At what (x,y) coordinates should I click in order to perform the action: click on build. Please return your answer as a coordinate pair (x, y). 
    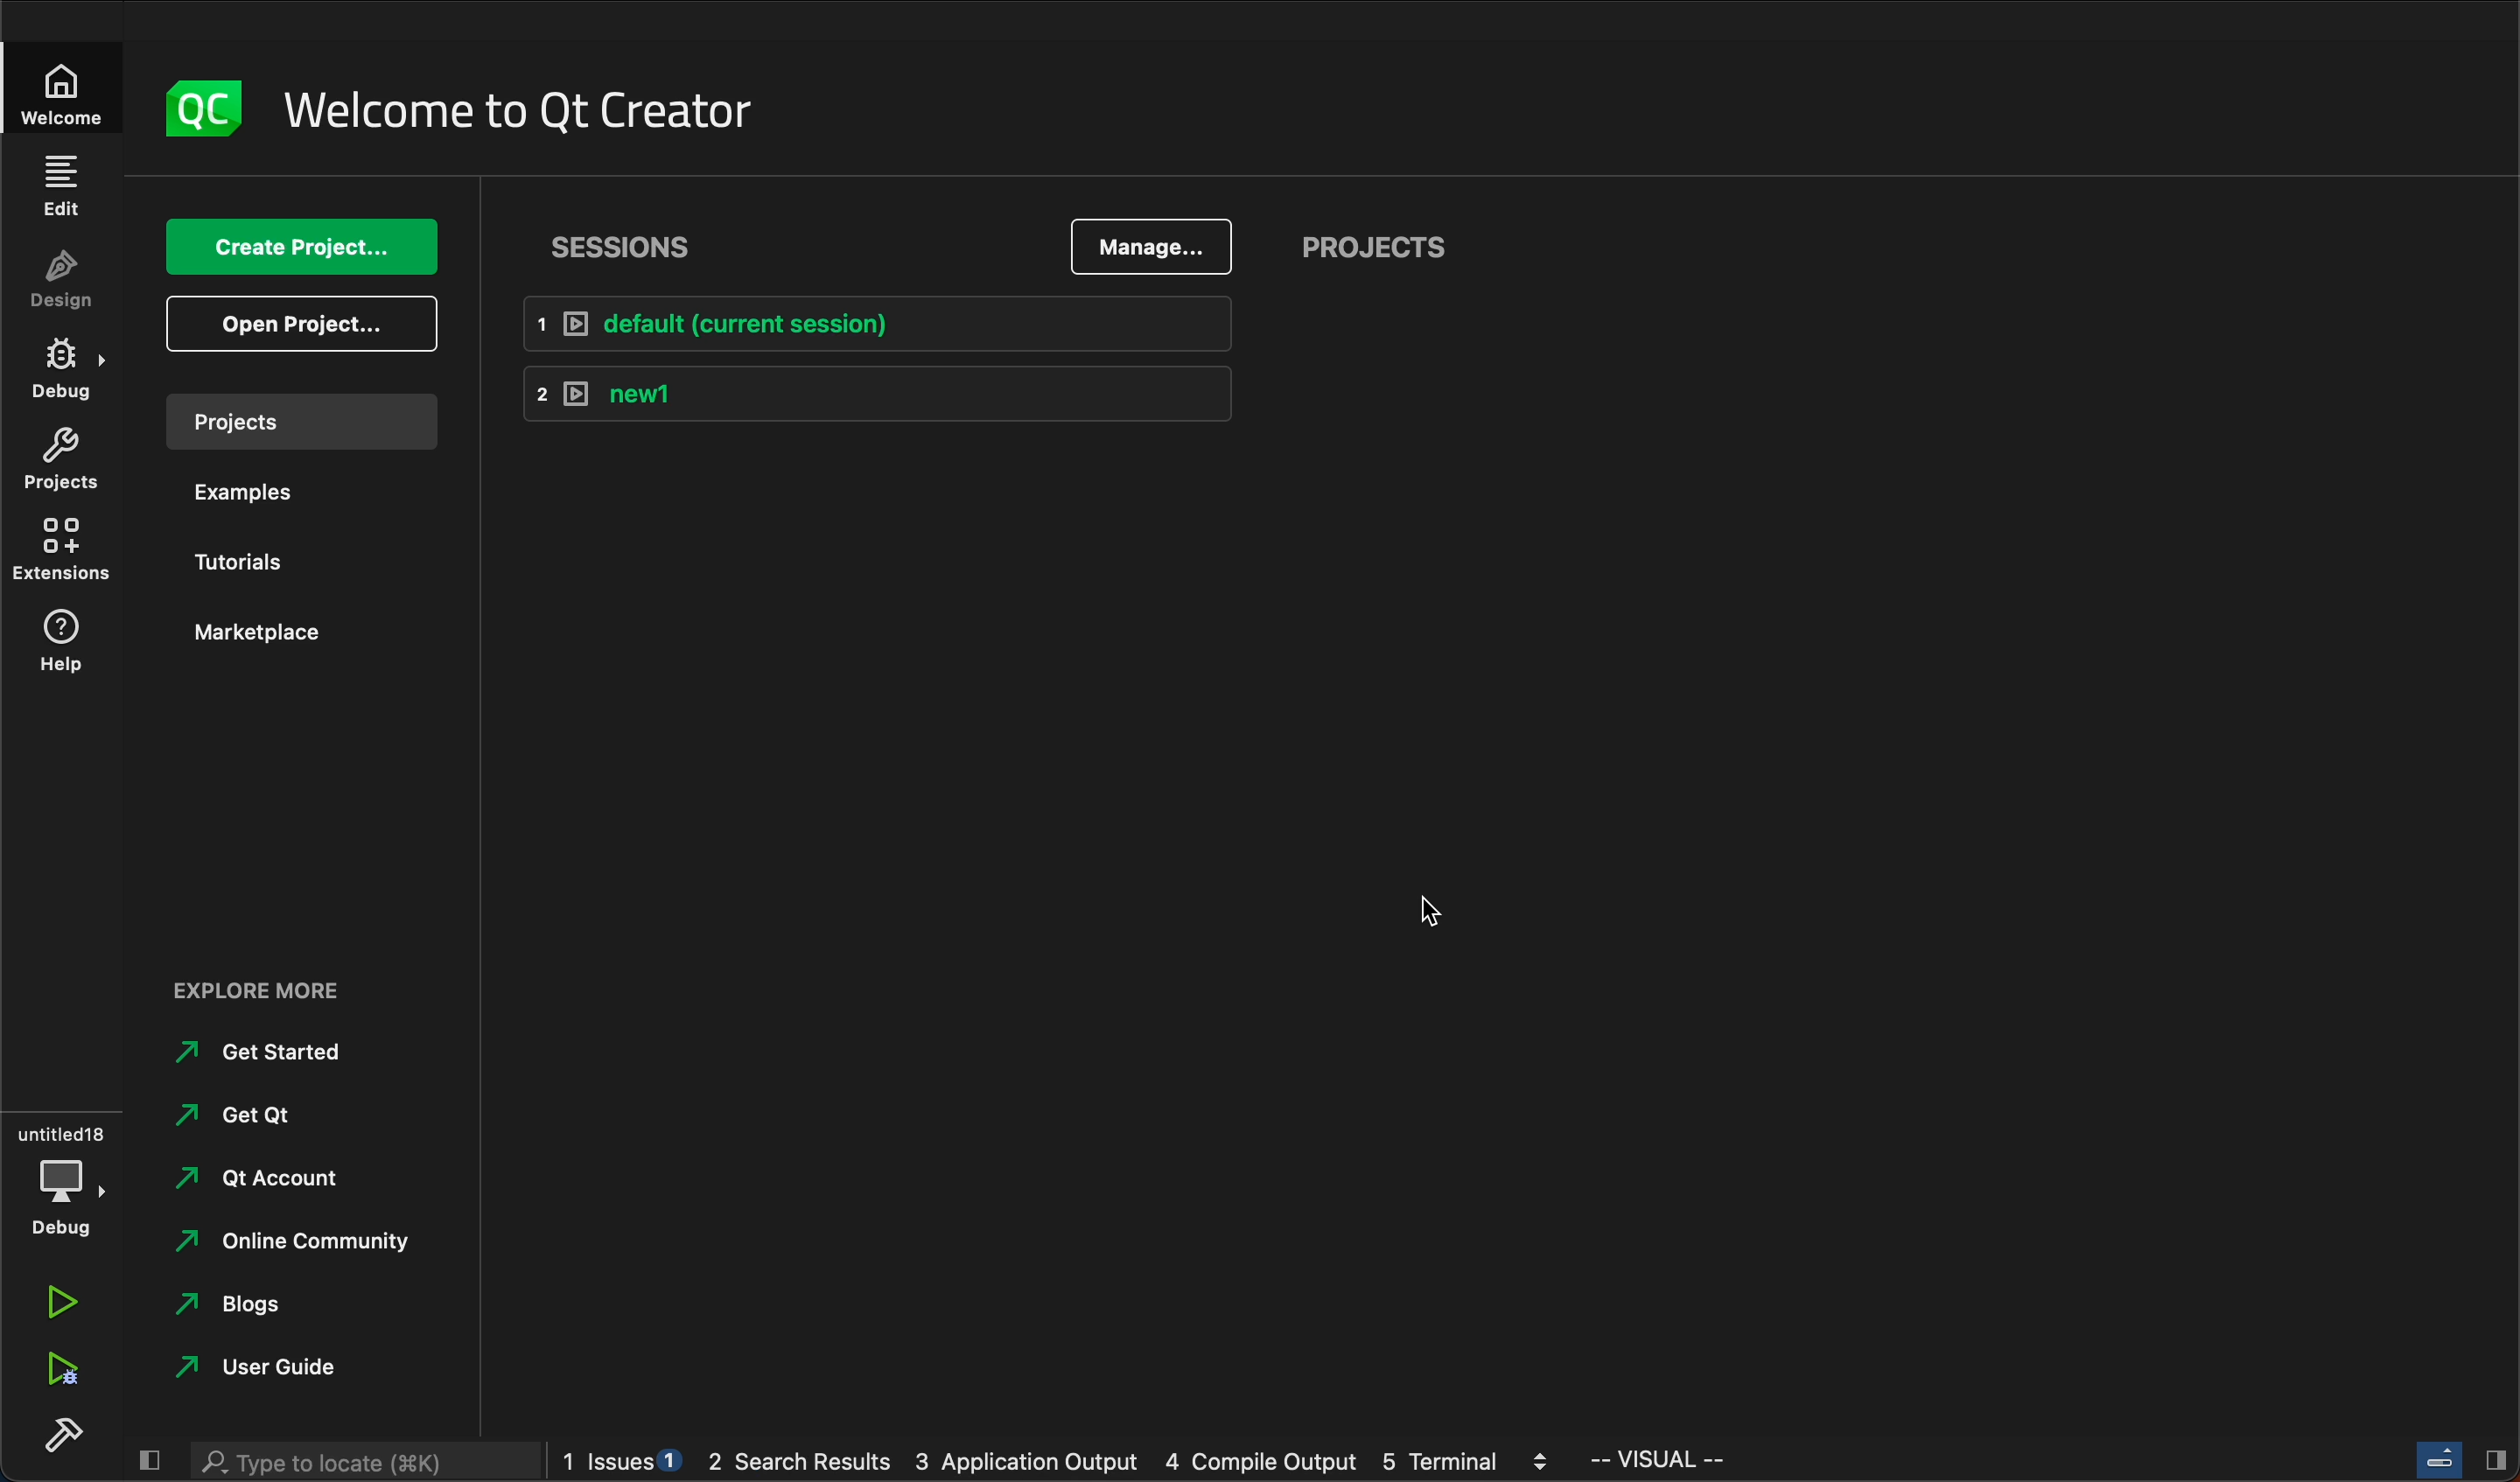
    Looking at the image, I should click on (57, 1439).